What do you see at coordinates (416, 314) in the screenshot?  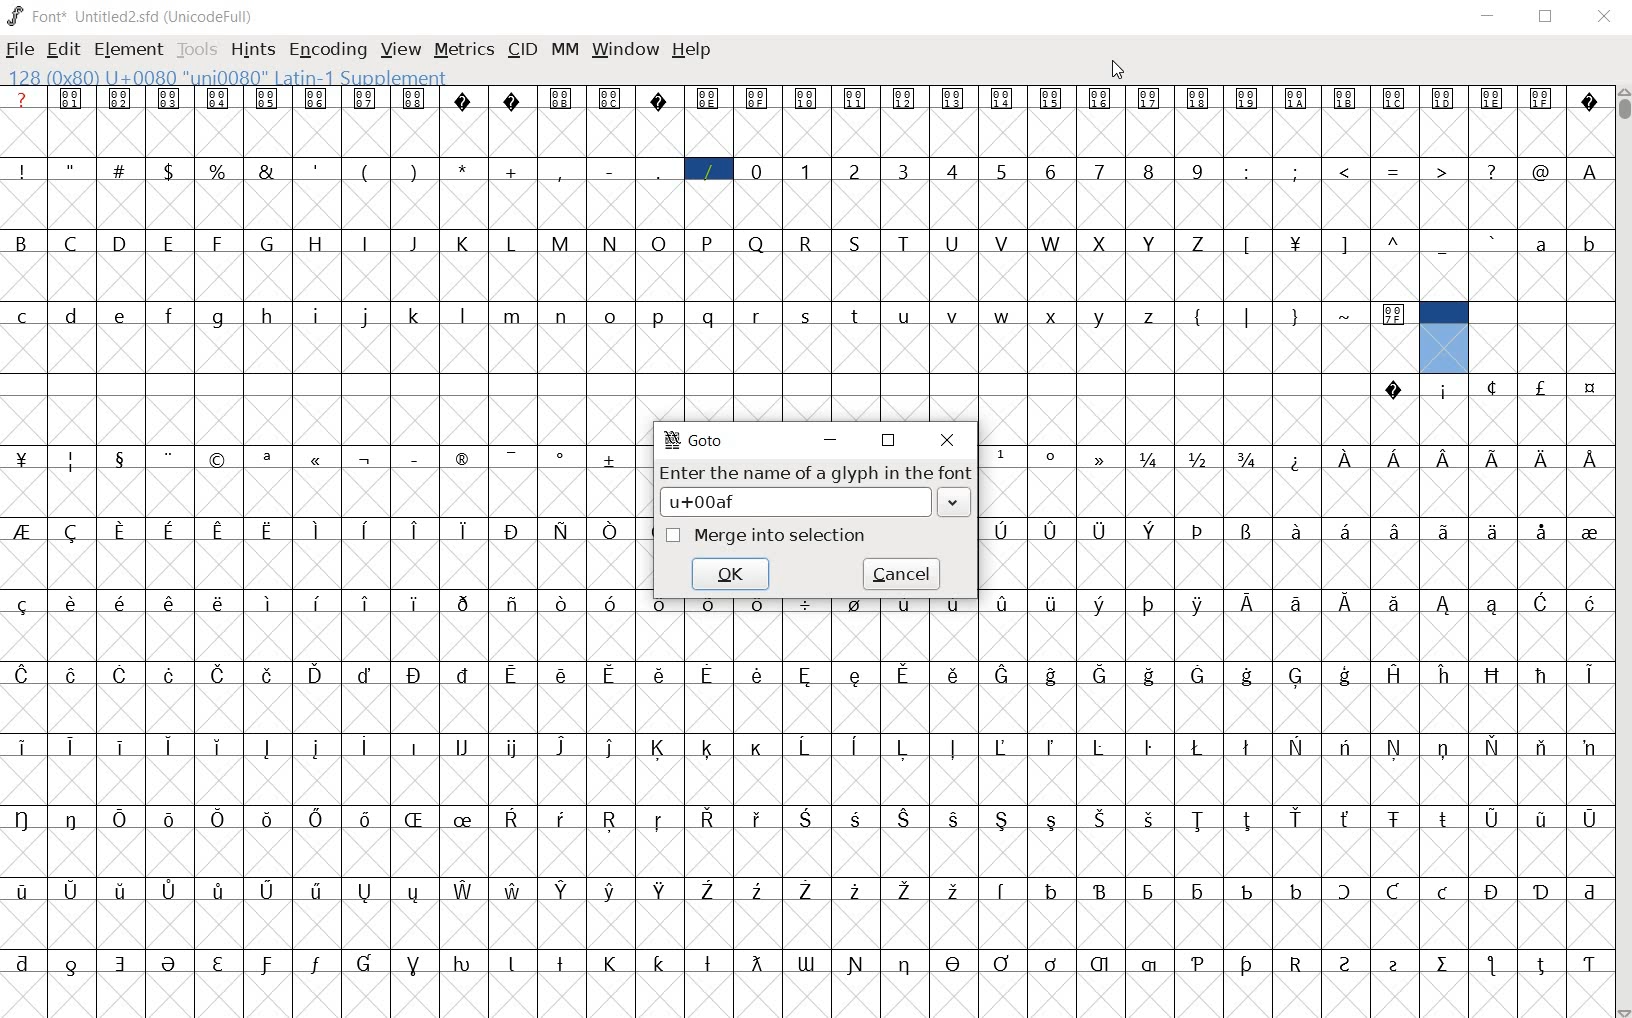 I see `k` at bounding box center [416, 314].